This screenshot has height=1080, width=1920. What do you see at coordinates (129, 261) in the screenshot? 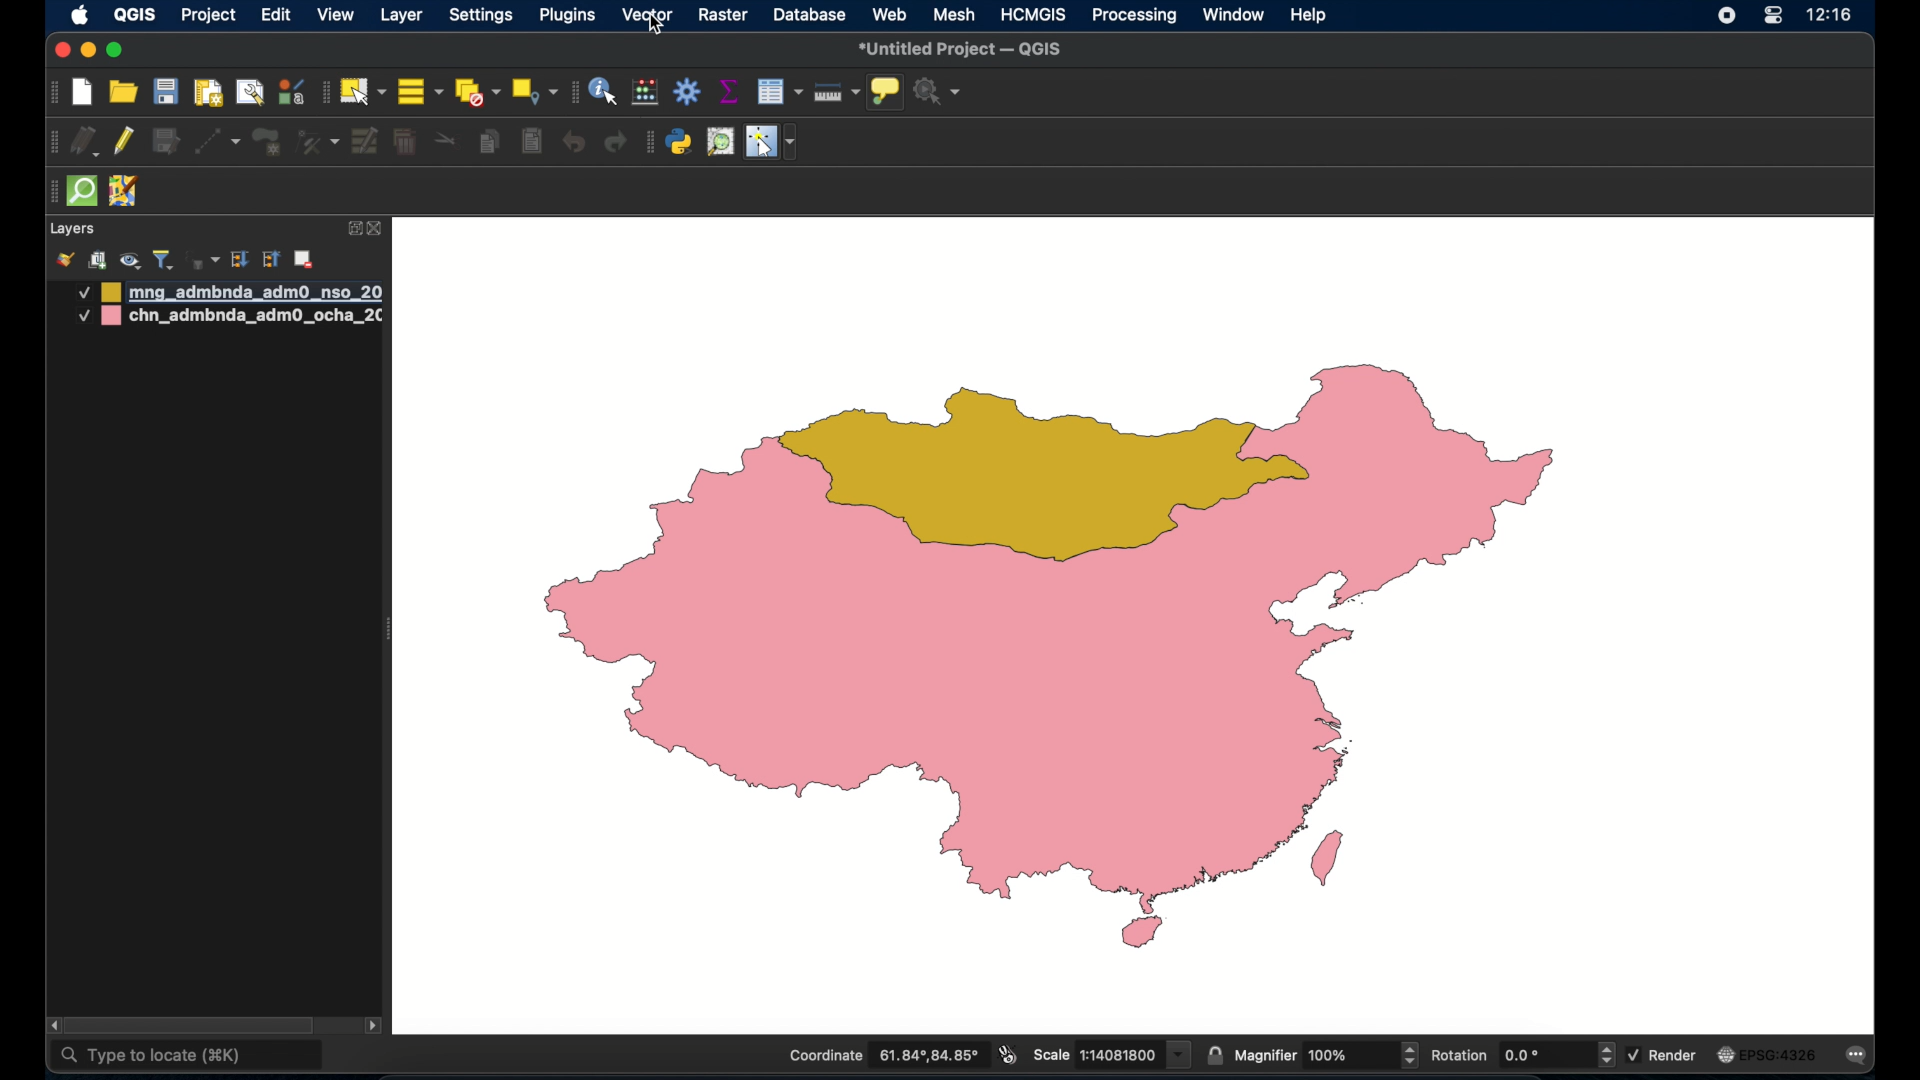
I see `manage map theme` at bounding box center [129, 261].